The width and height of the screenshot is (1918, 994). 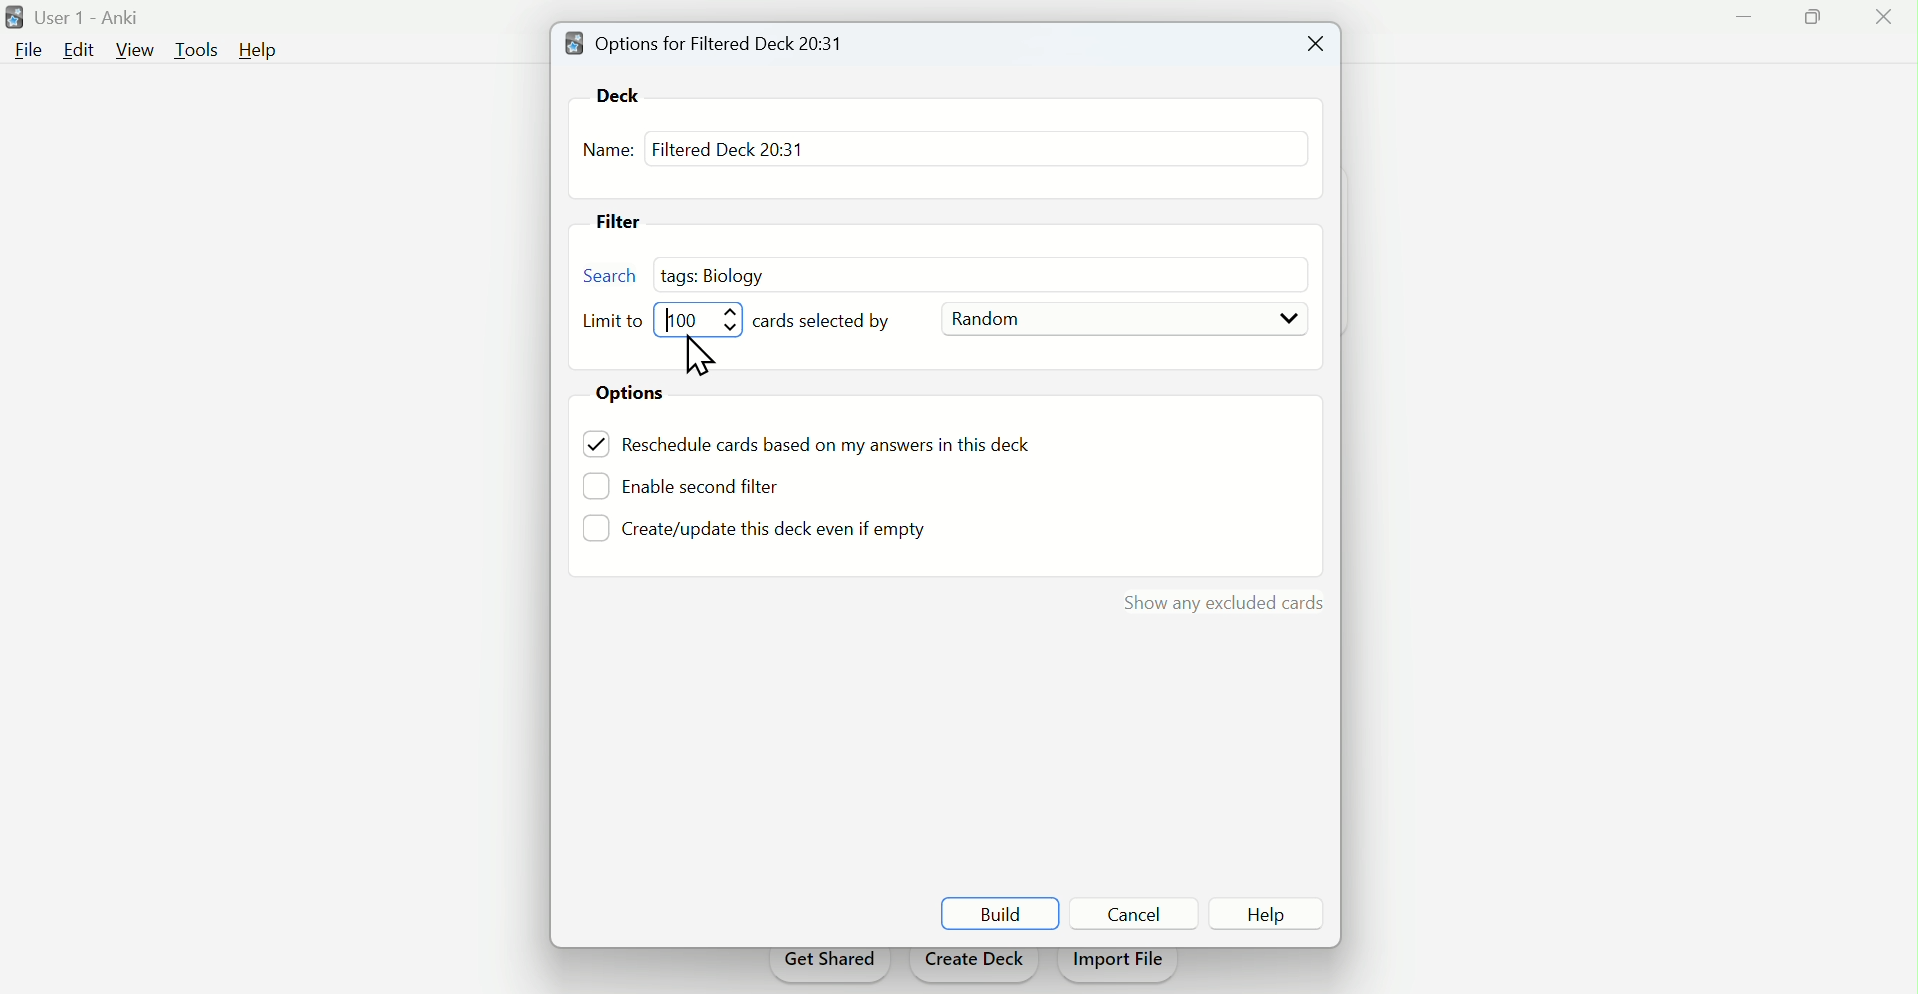 What do you see at coordinates (721, 273) in the screenshot?
I see `tags: biology` at bounding box center [721, 273].